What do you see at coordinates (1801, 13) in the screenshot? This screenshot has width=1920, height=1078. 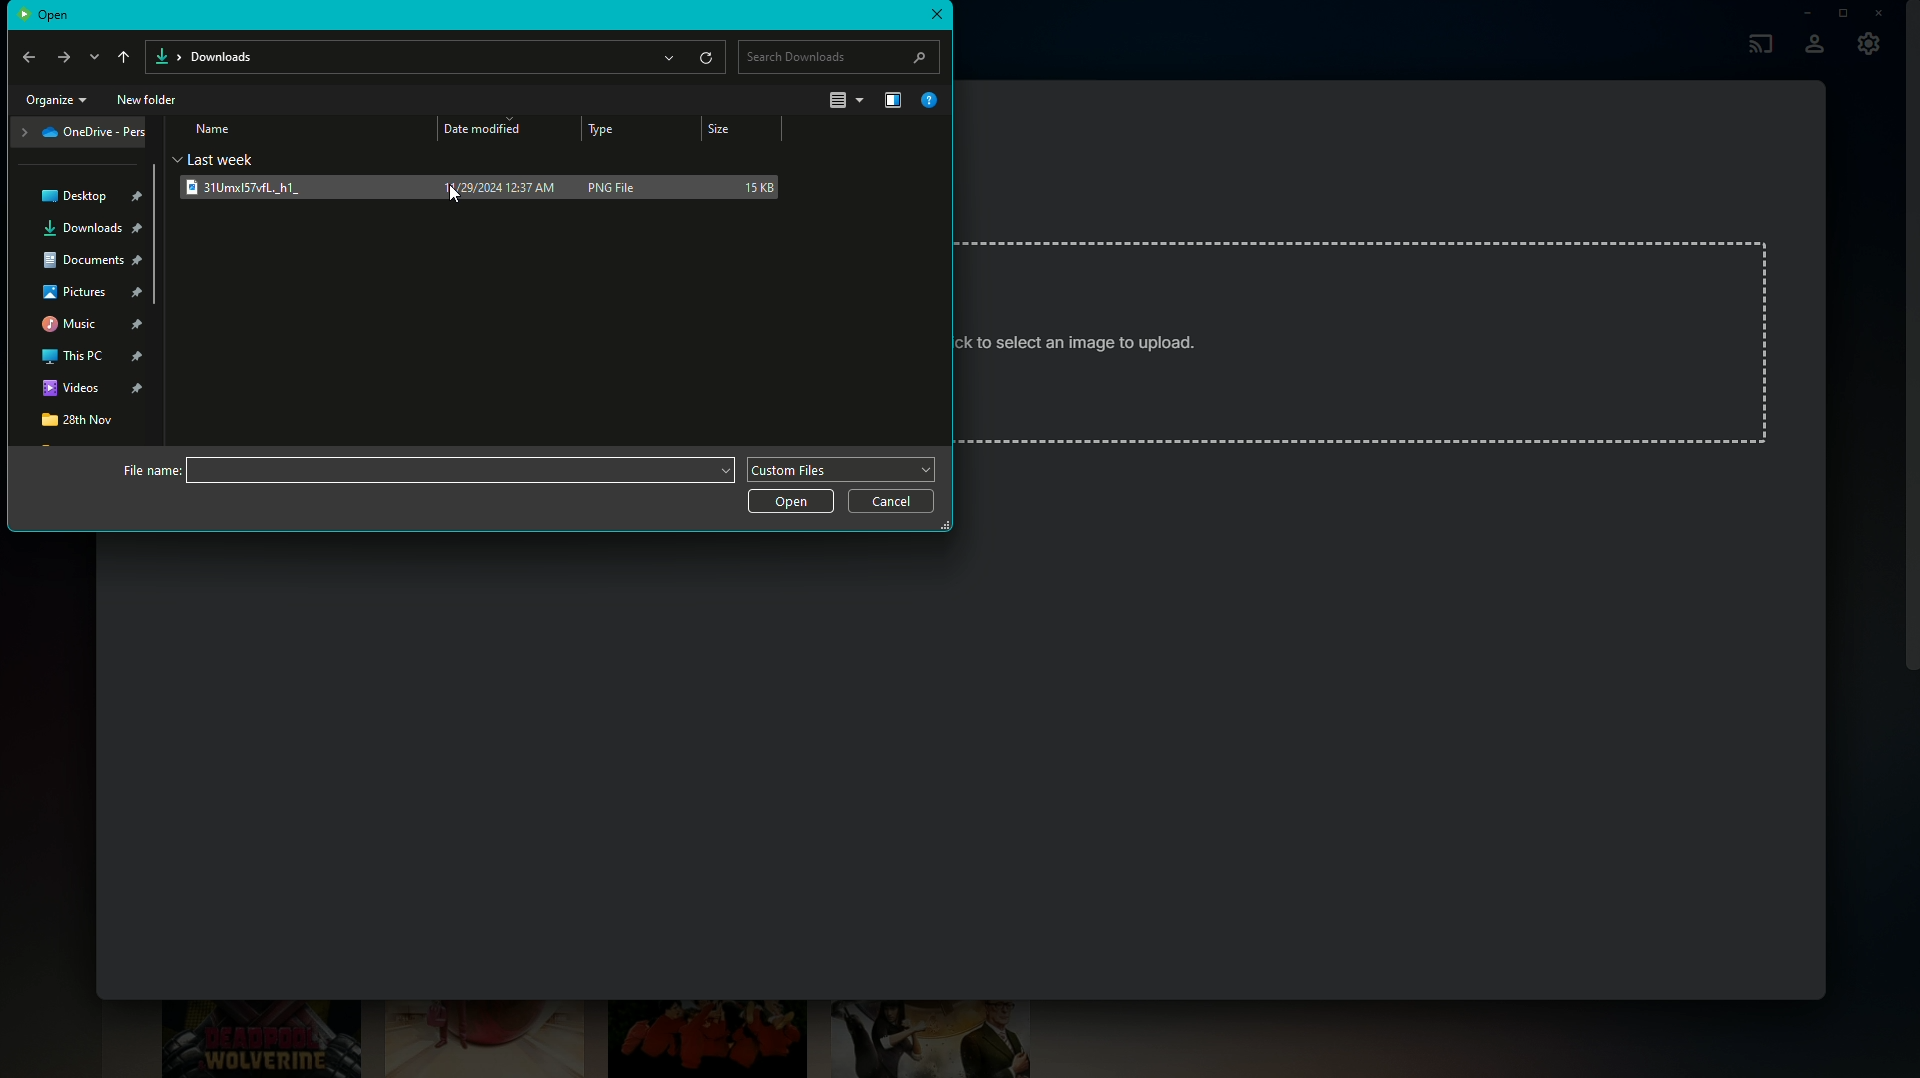 I see `Minimize` at bounding box center [1801, 13].